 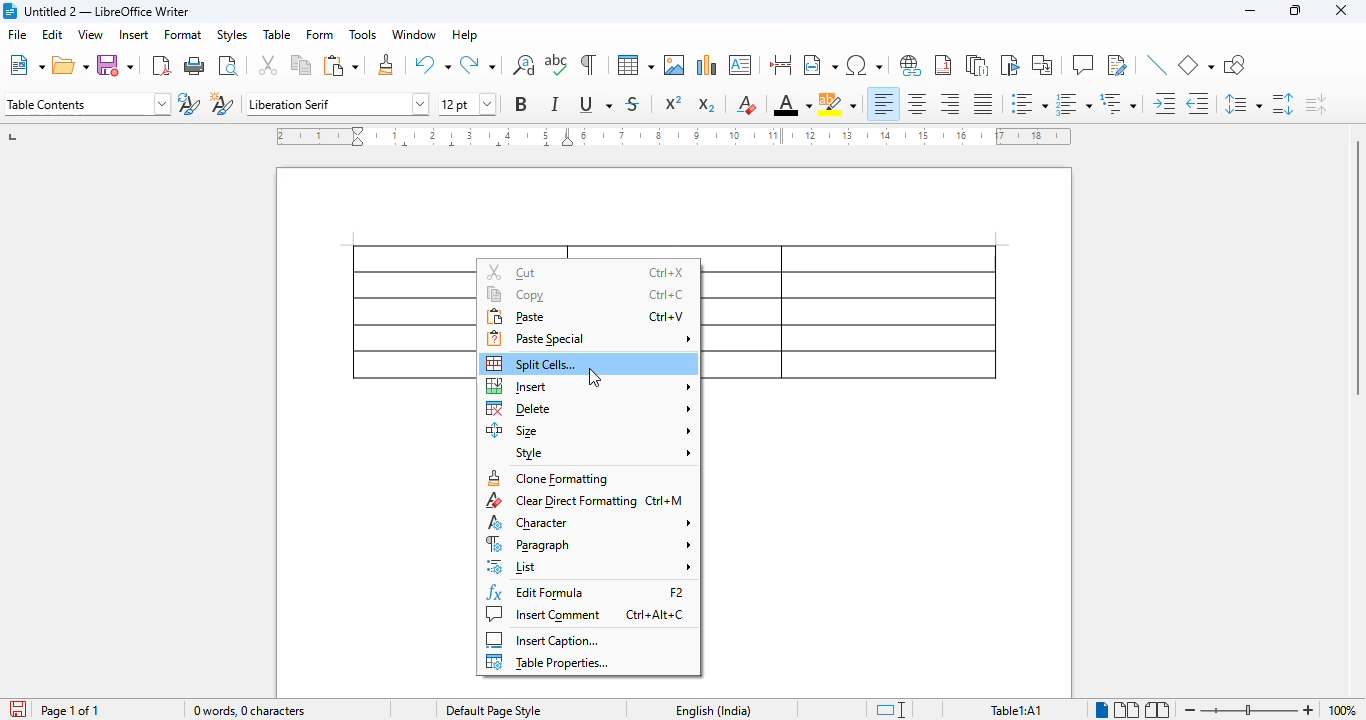 What do you see at coordinates (588, 522) in the screenshot?
I see `character` at bounding box center [588, 522].